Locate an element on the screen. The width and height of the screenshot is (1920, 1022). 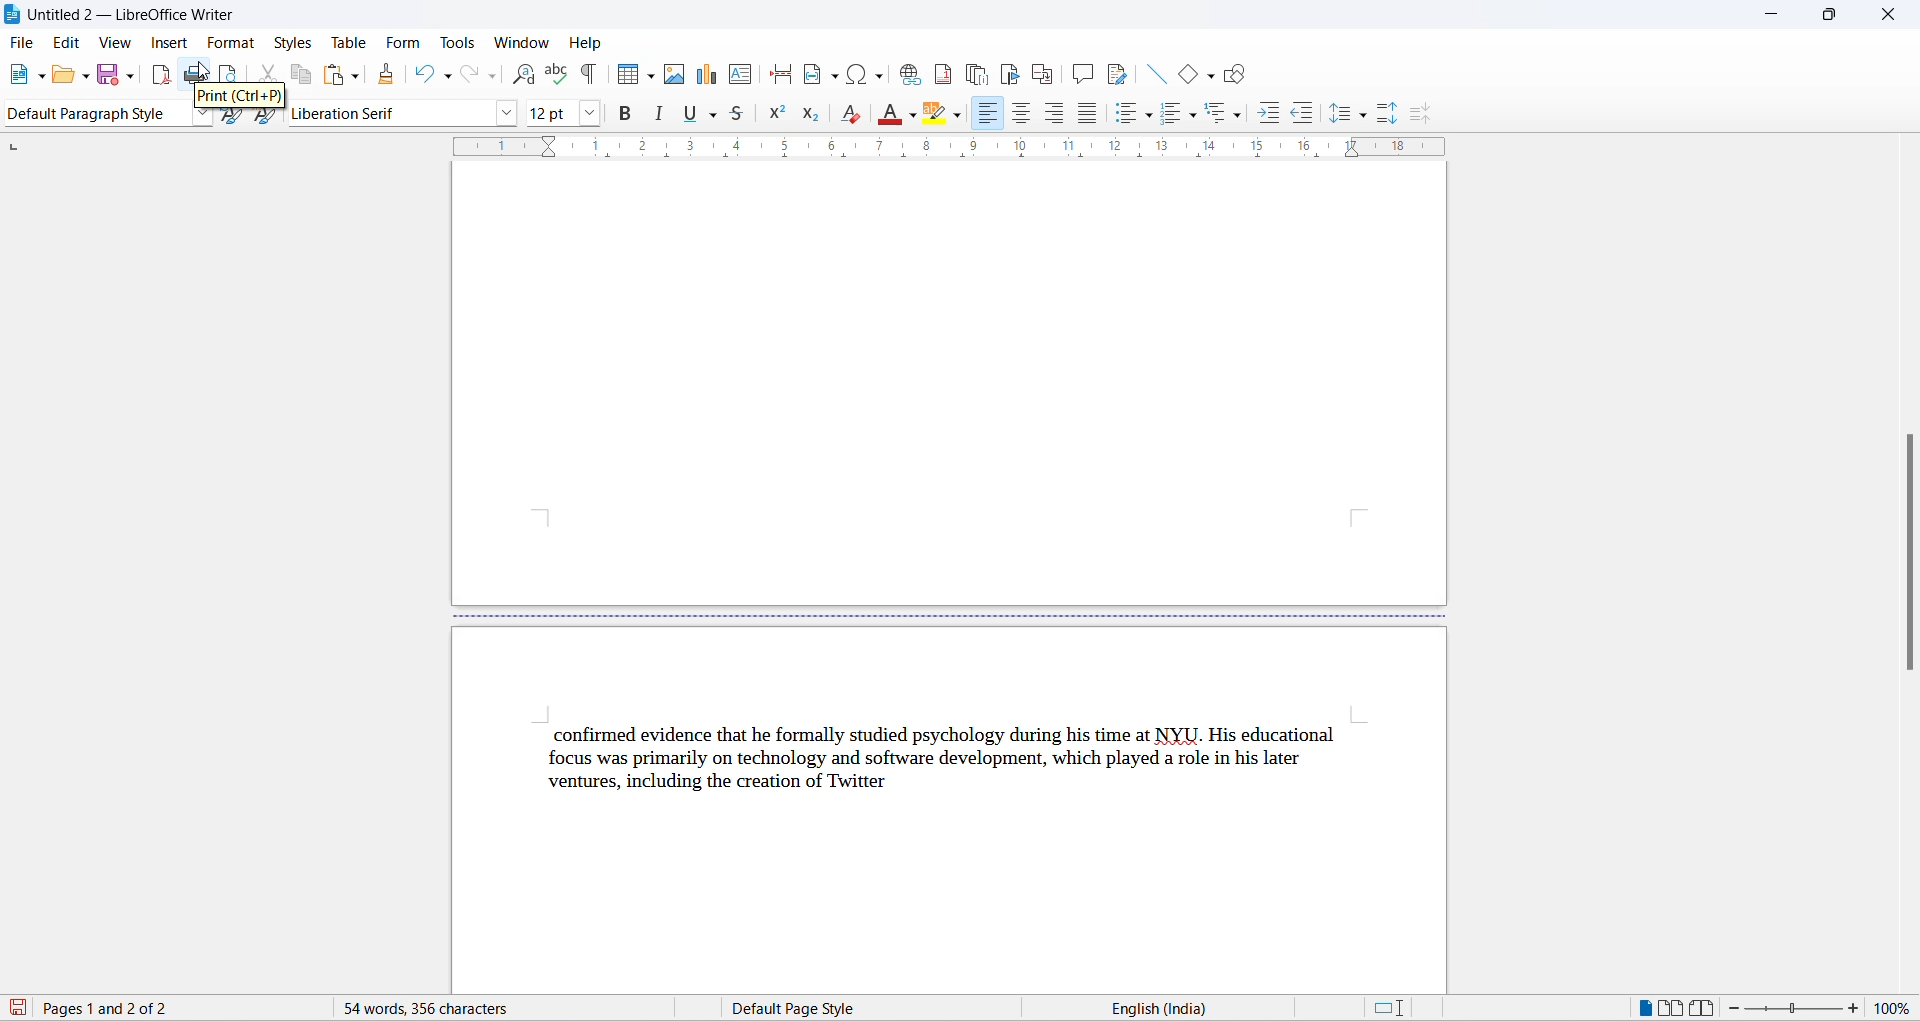
insert page break is located at coordinates (779, 73).